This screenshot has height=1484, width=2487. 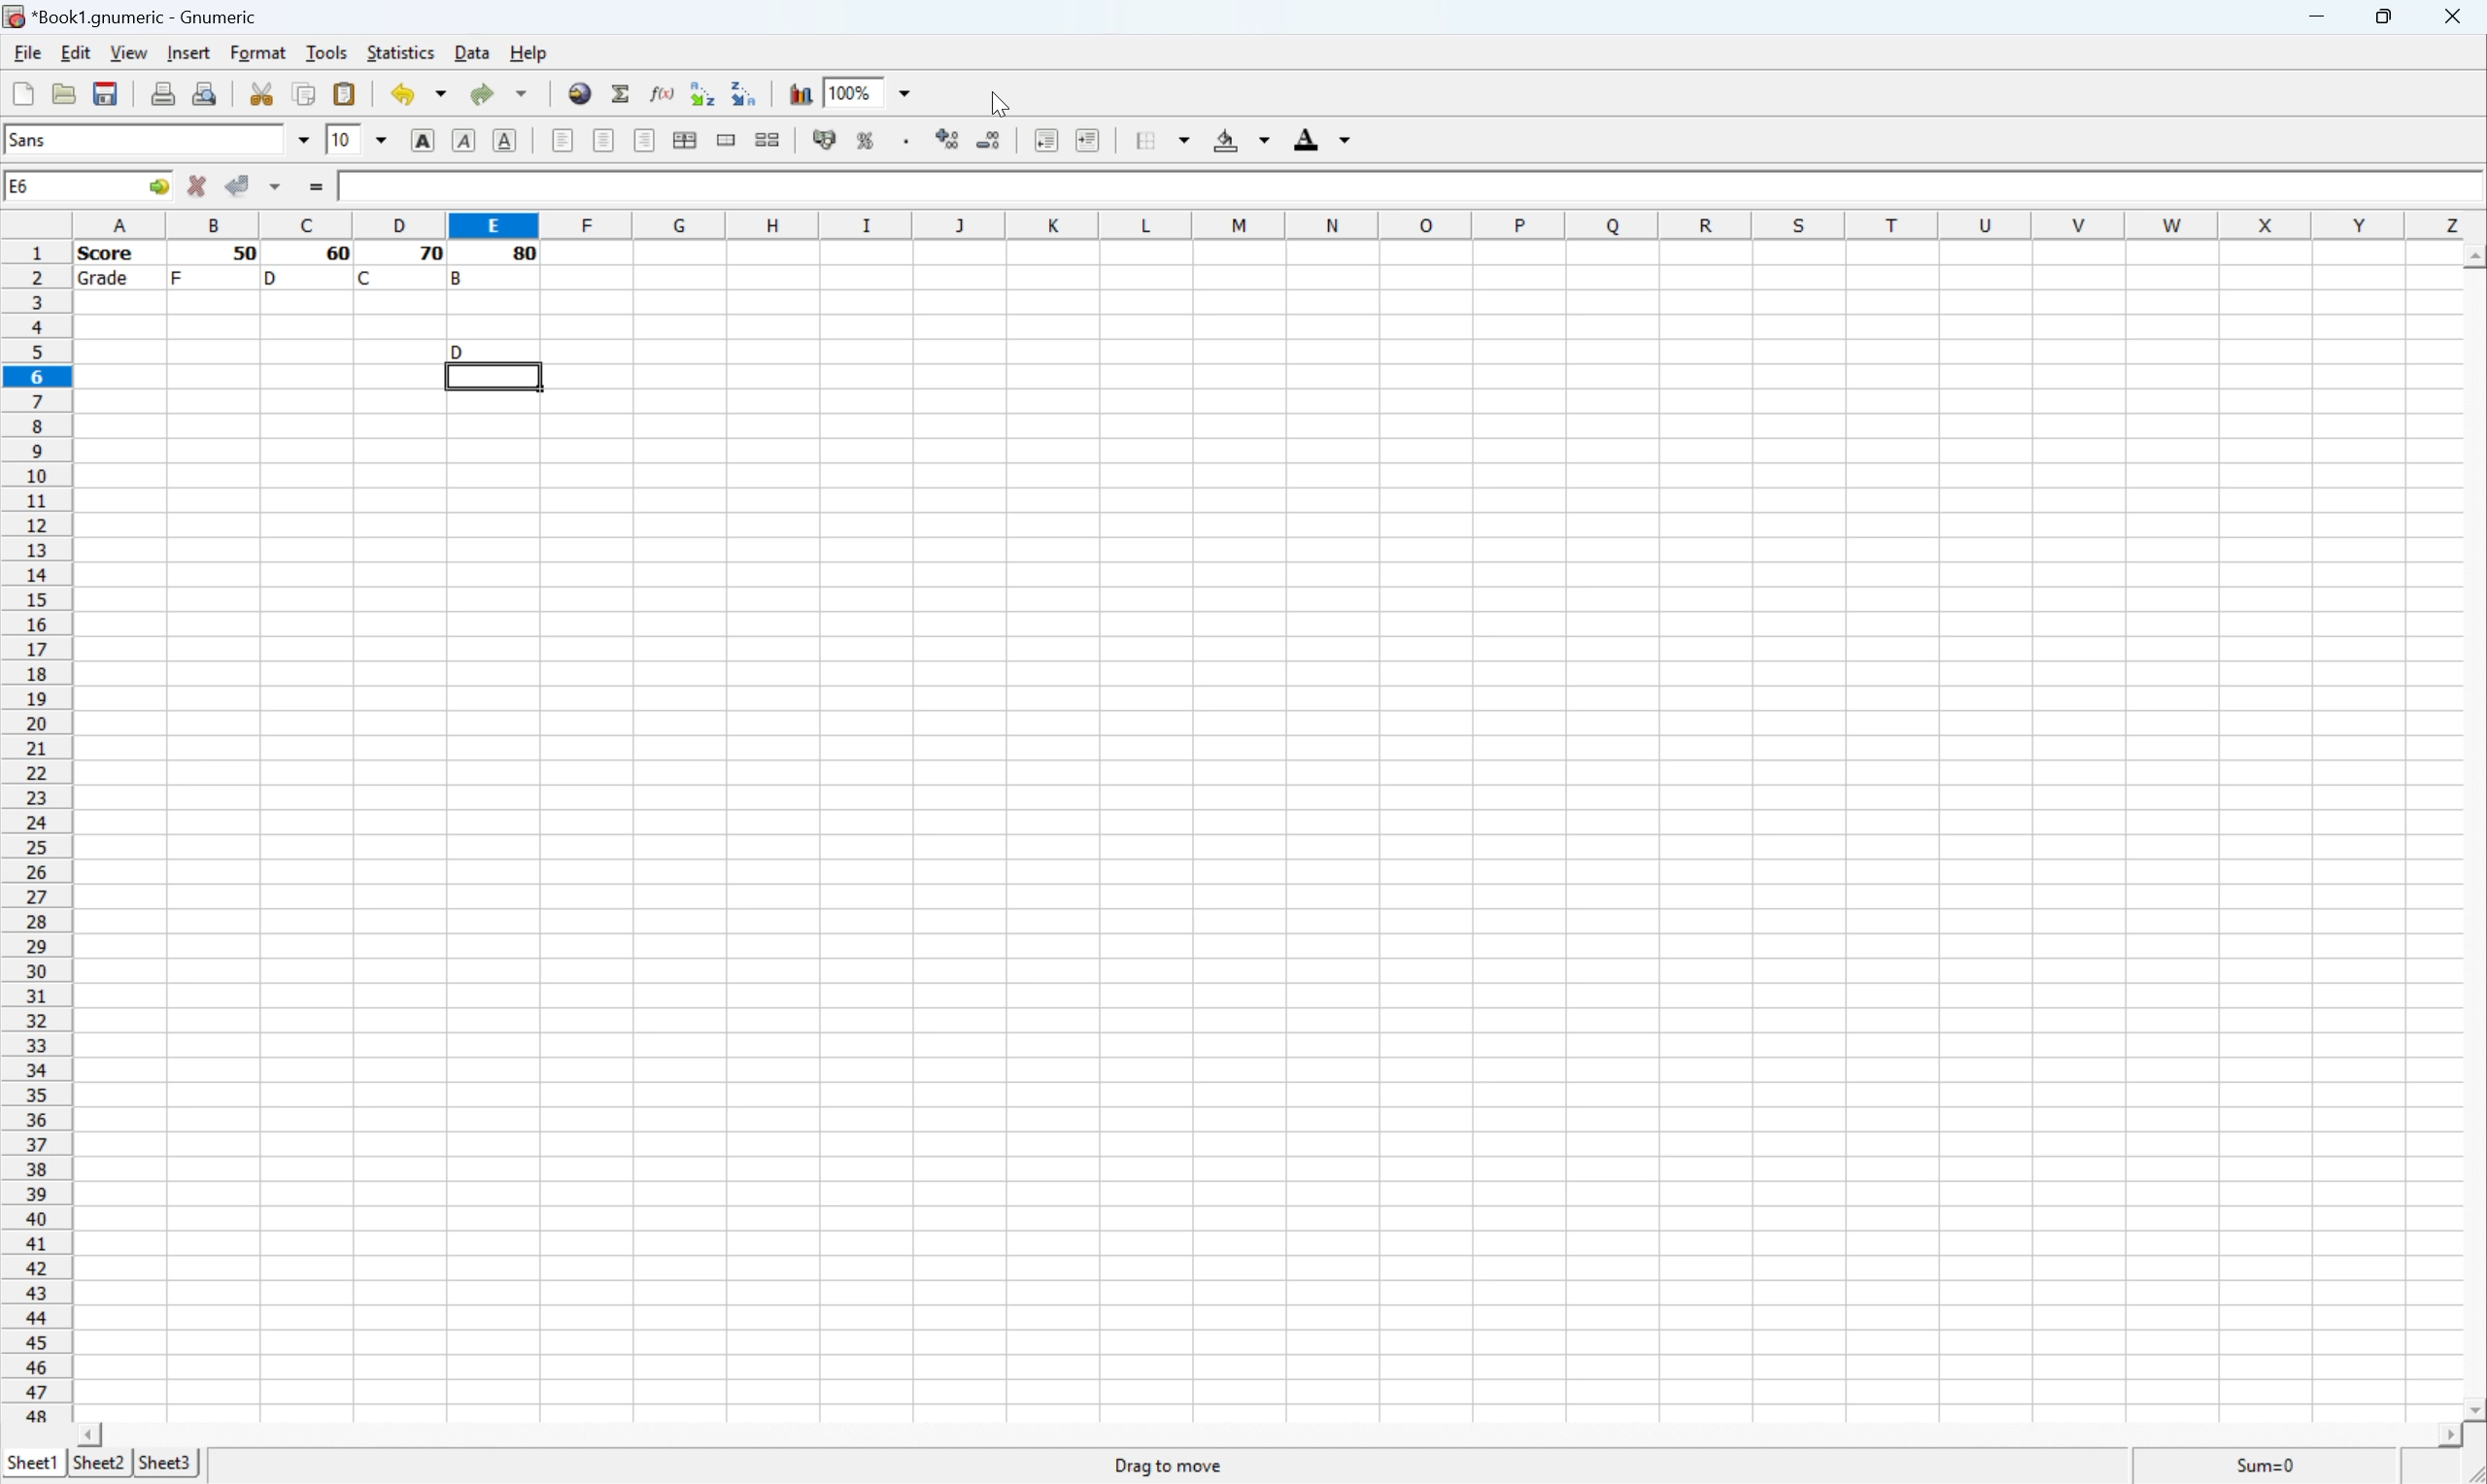 What do you see at coordinates (109, 89) in the screenshot?
I see `Save a workbook` at bounding box center [109, 89].